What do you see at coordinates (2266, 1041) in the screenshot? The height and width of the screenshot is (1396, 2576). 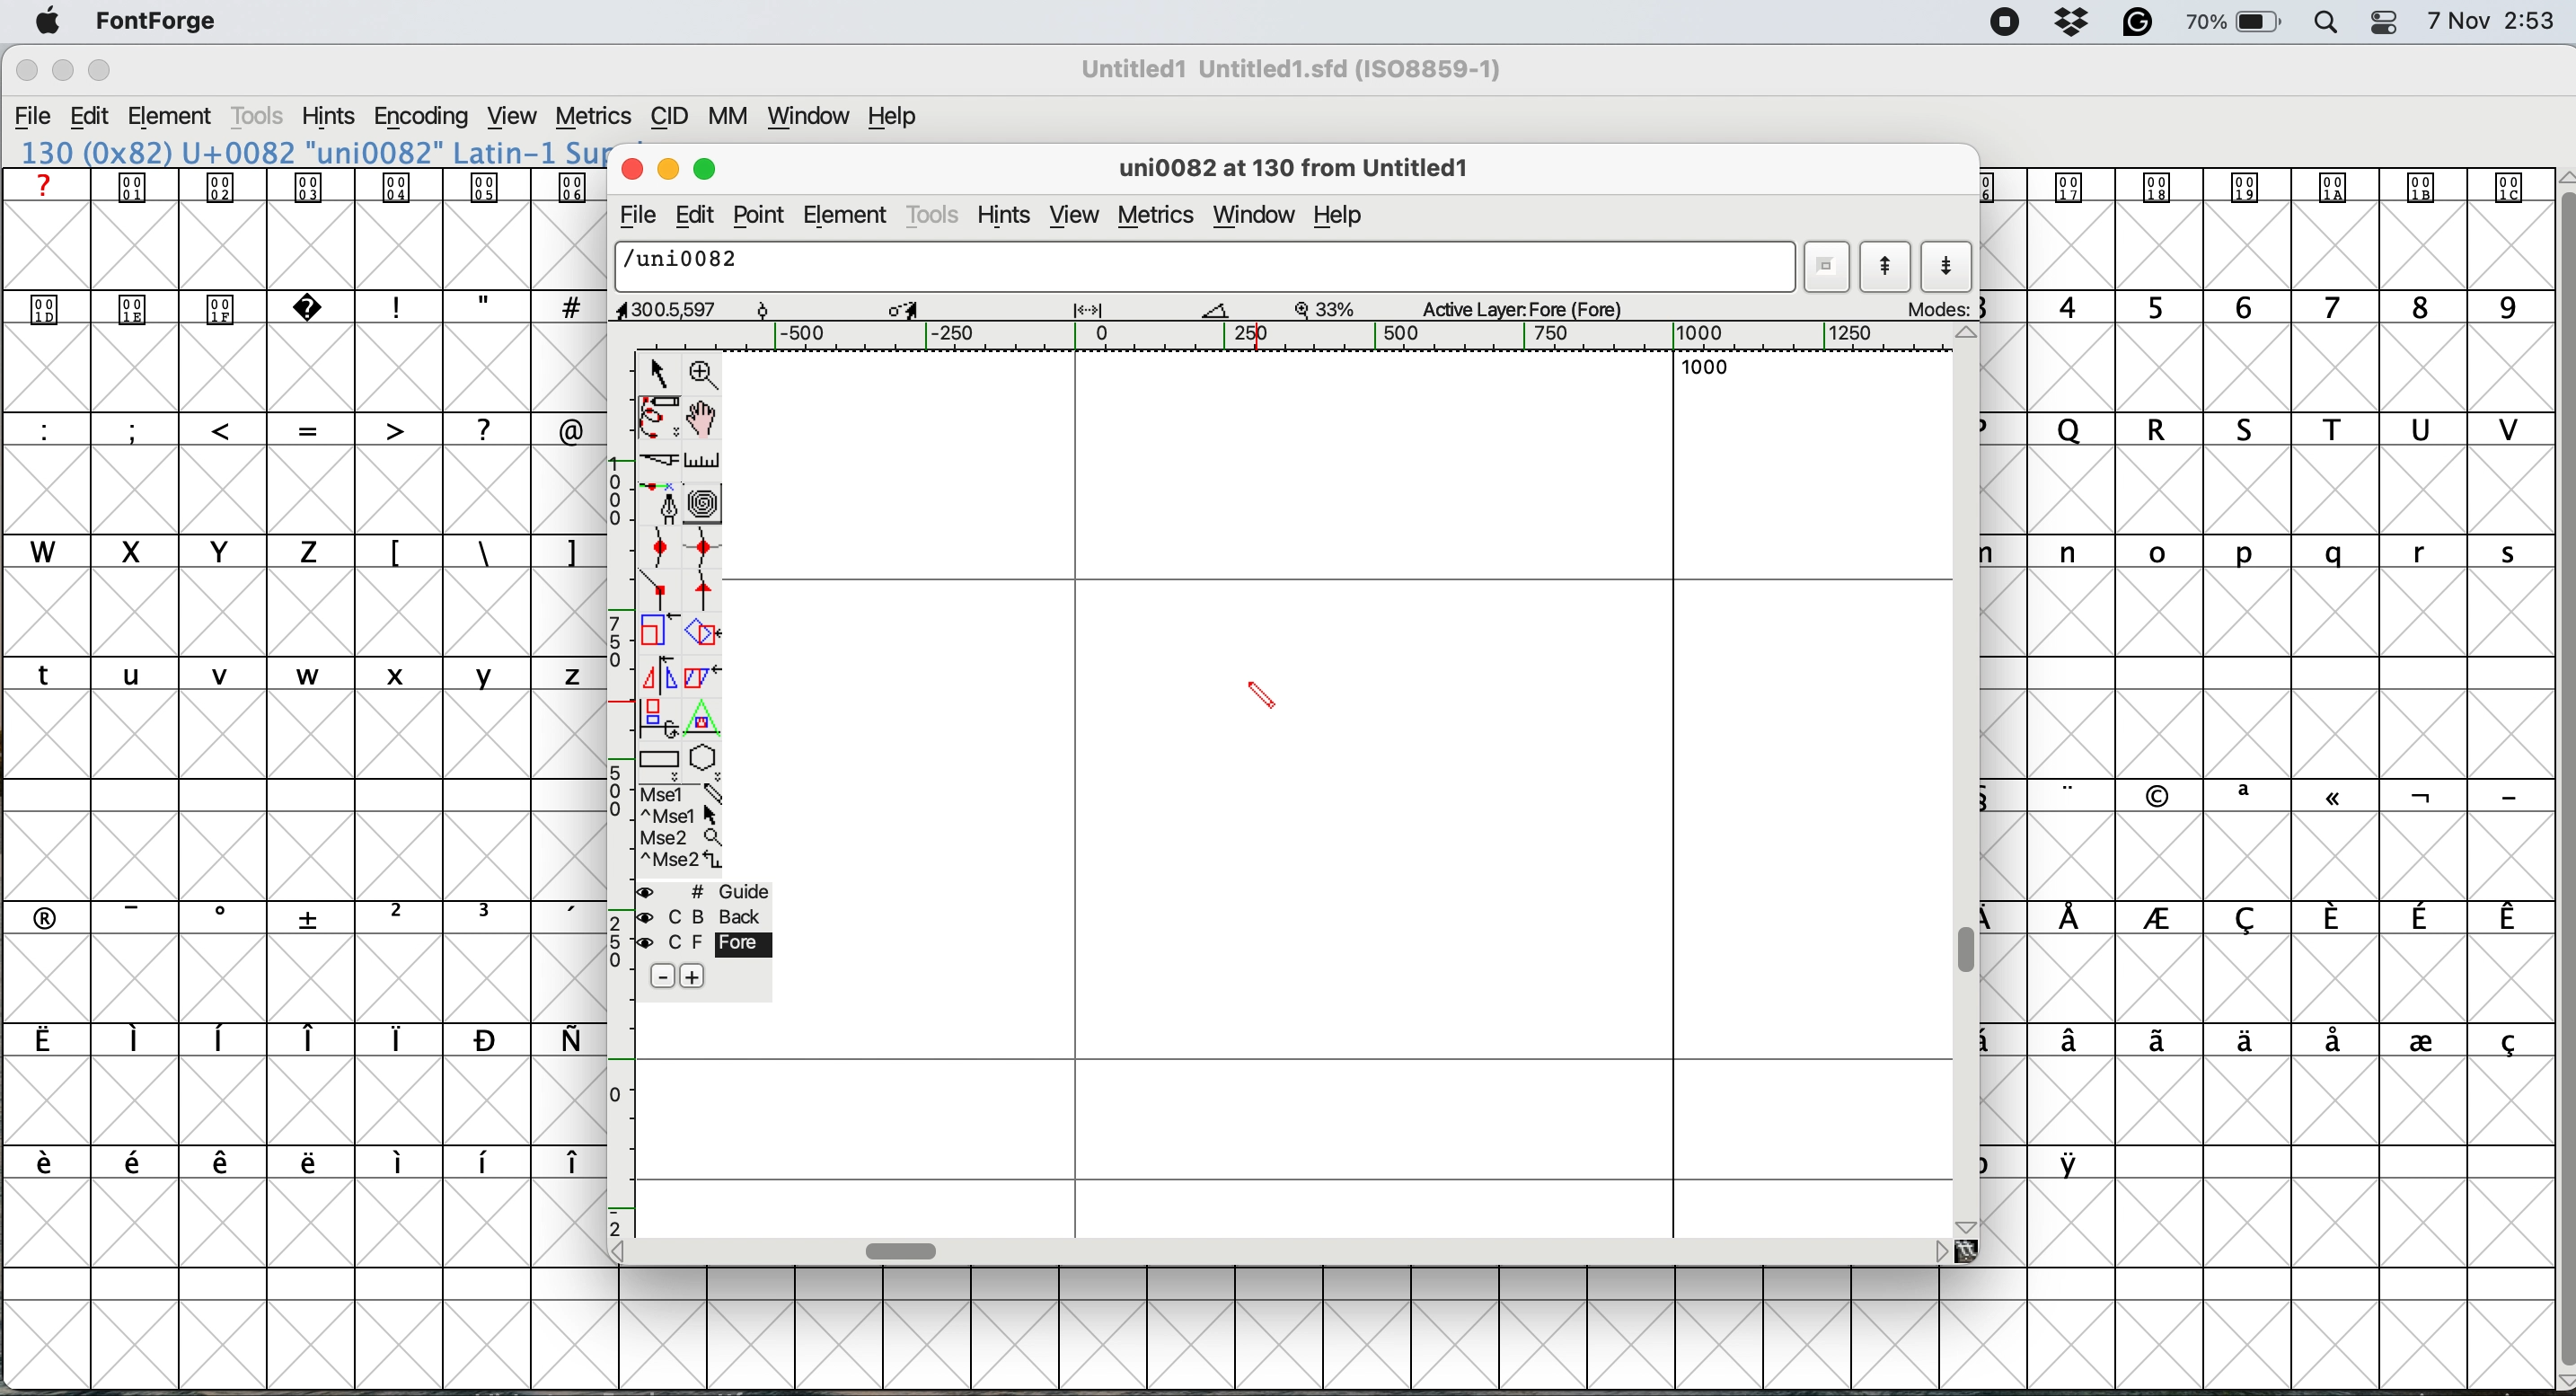 I see `special characters` at bounding box center [2266, 1041].